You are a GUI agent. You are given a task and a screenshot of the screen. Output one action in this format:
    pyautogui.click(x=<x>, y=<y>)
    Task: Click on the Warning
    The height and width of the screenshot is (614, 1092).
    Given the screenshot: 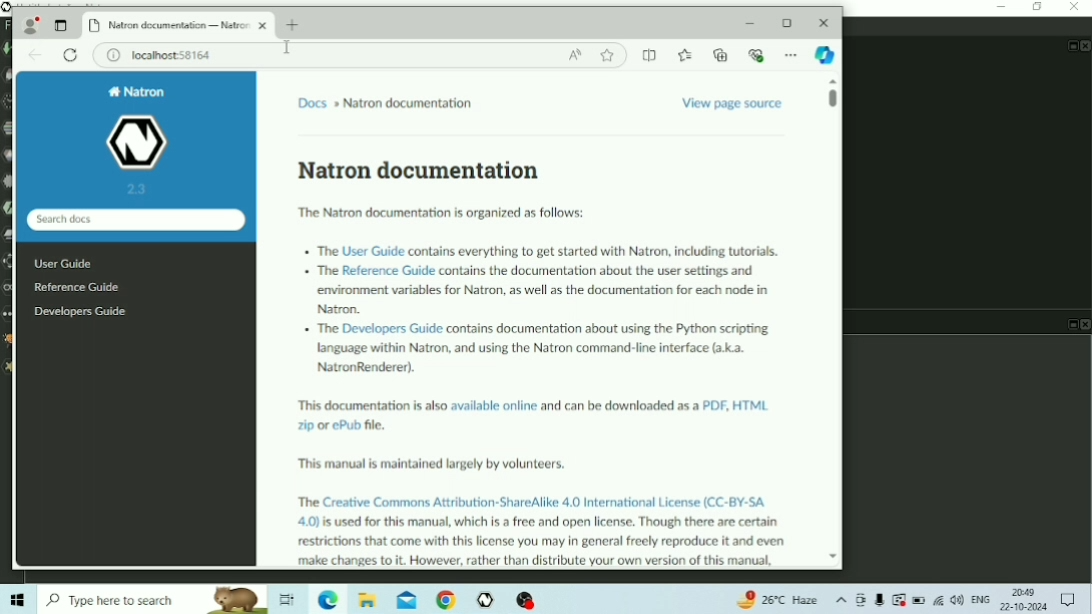 What is the action you would take?
    pyautogui.click(x=897, y=599)
    